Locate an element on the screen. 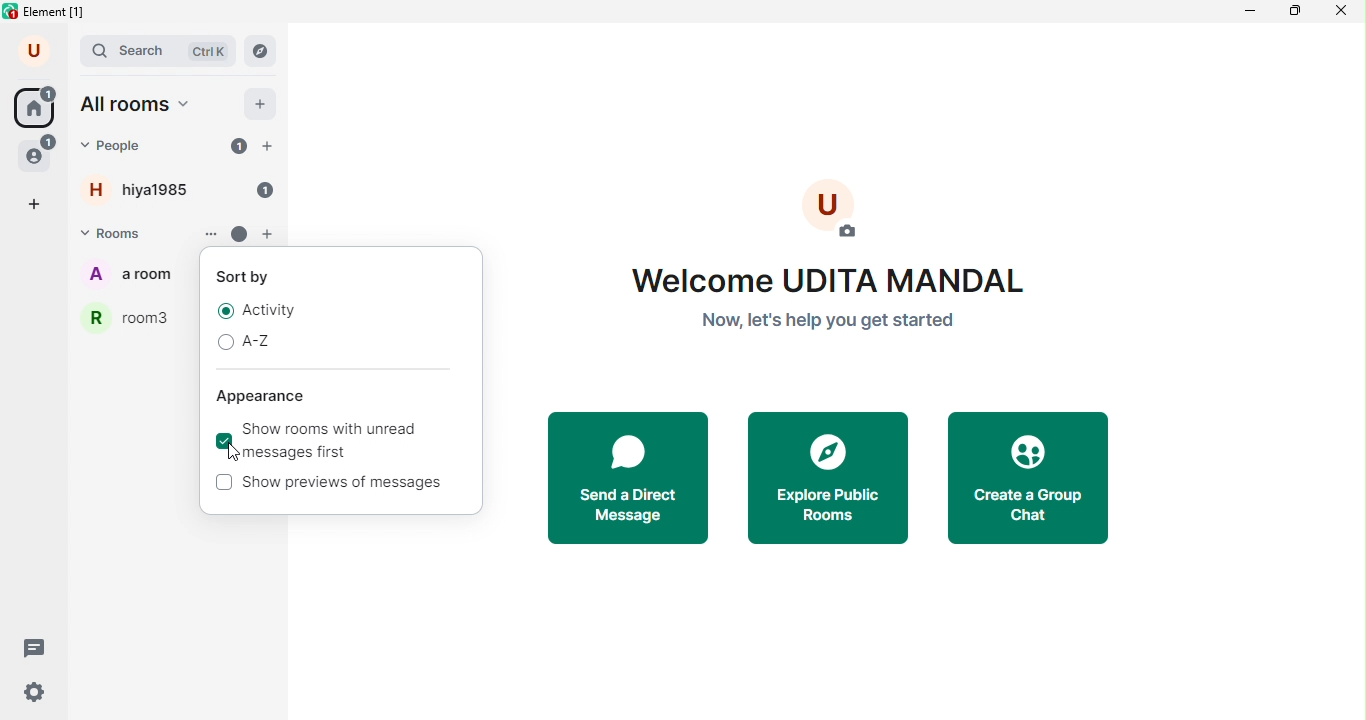  quick settings is located at coordinates (34, 692).